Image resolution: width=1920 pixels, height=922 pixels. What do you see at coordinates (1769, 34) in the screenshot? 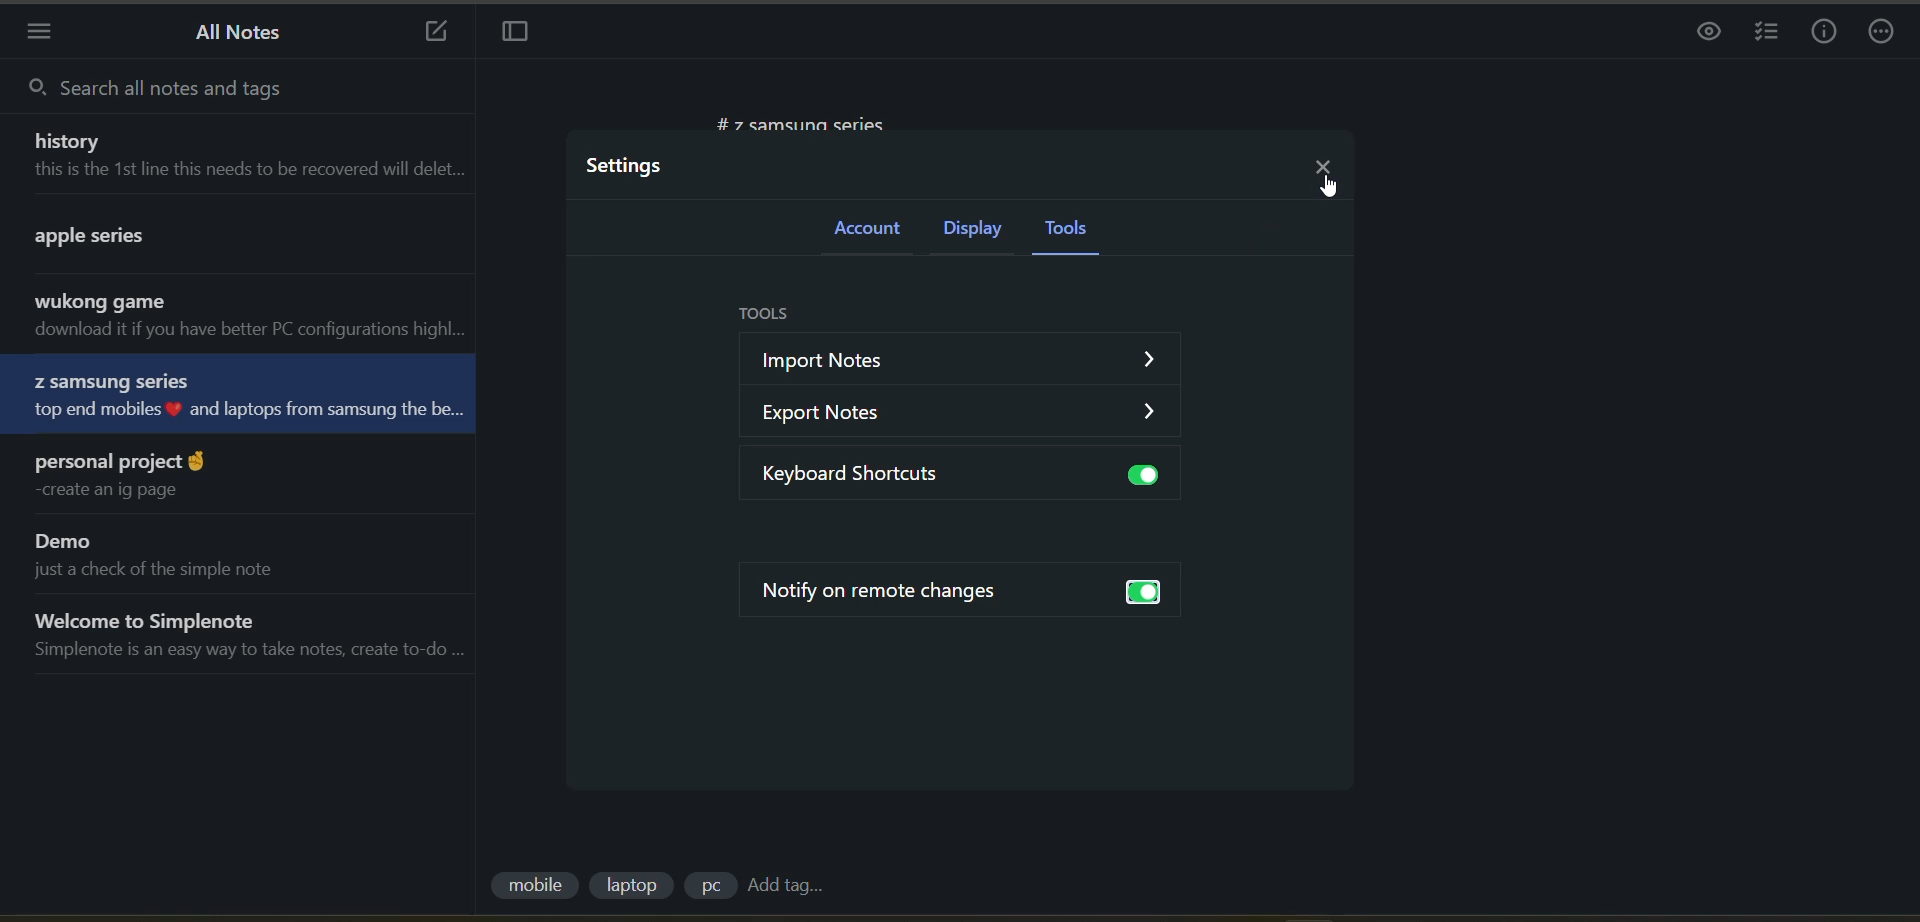
I see `insert checklist` at bounding box center [1769, 34].